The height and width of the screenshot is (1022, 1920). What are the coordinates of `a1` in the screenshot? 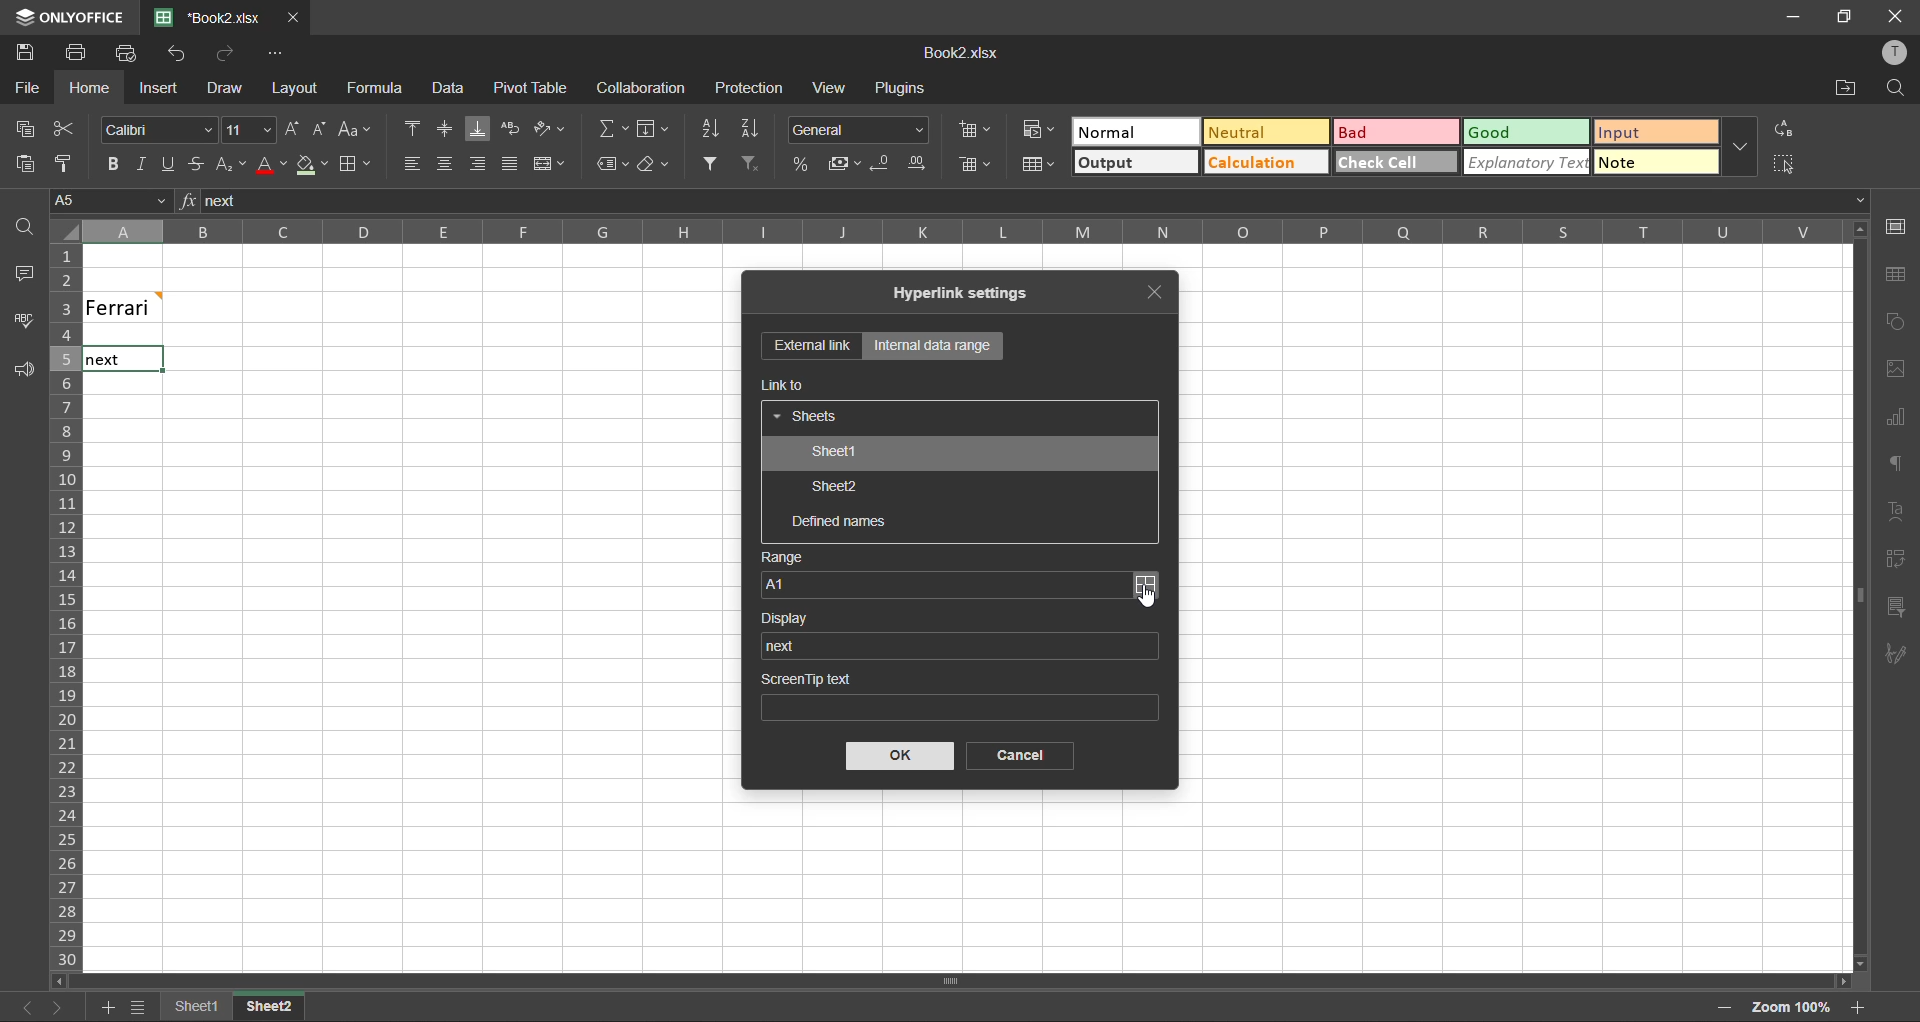 It's located at (943, 584).